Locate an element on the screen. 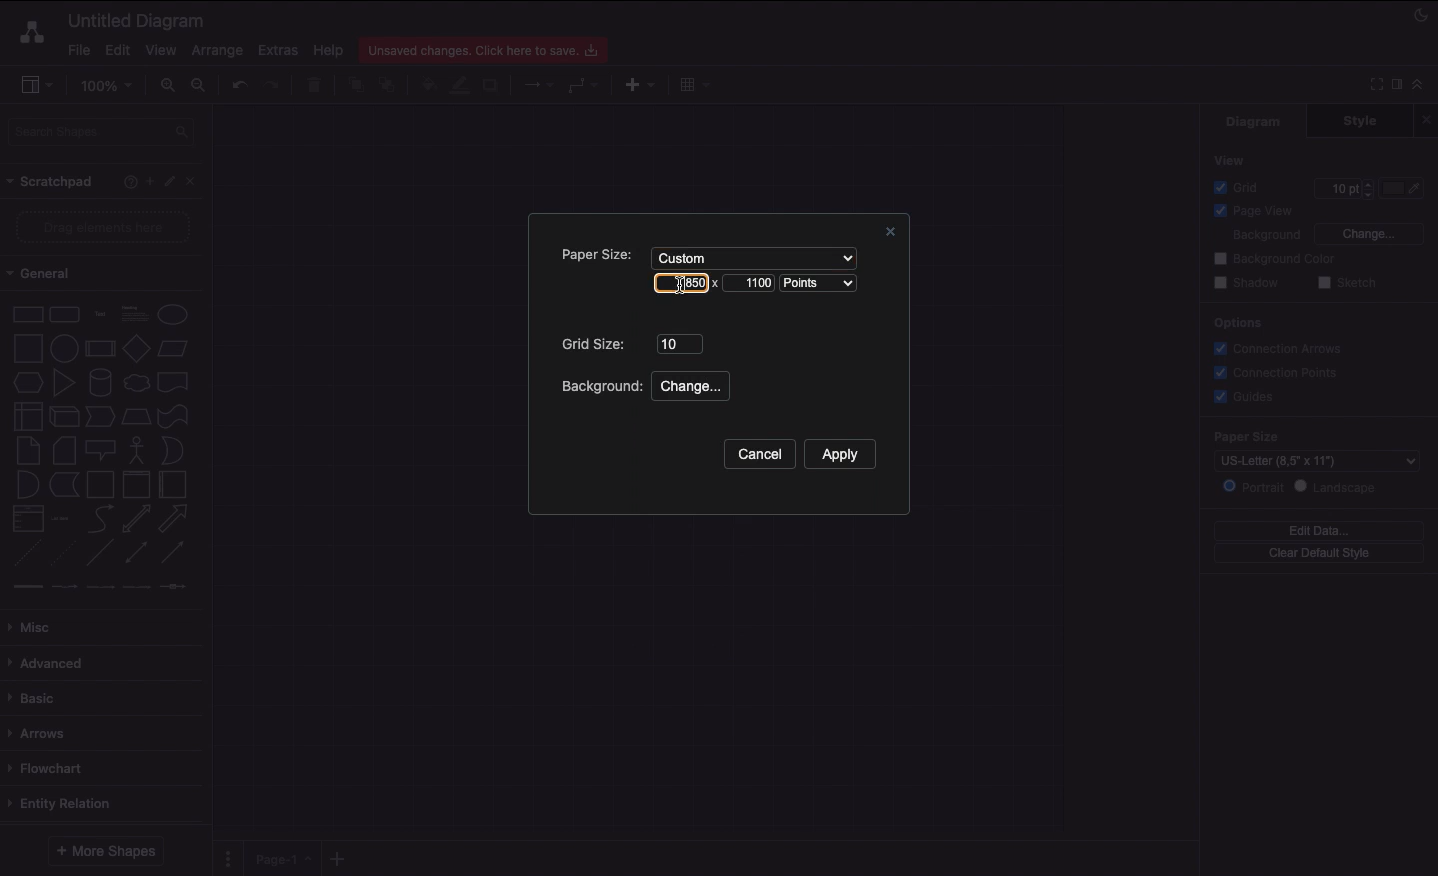 The width and height of the screenshot is (1438, 876). To front is located at coordinates (355, 85).